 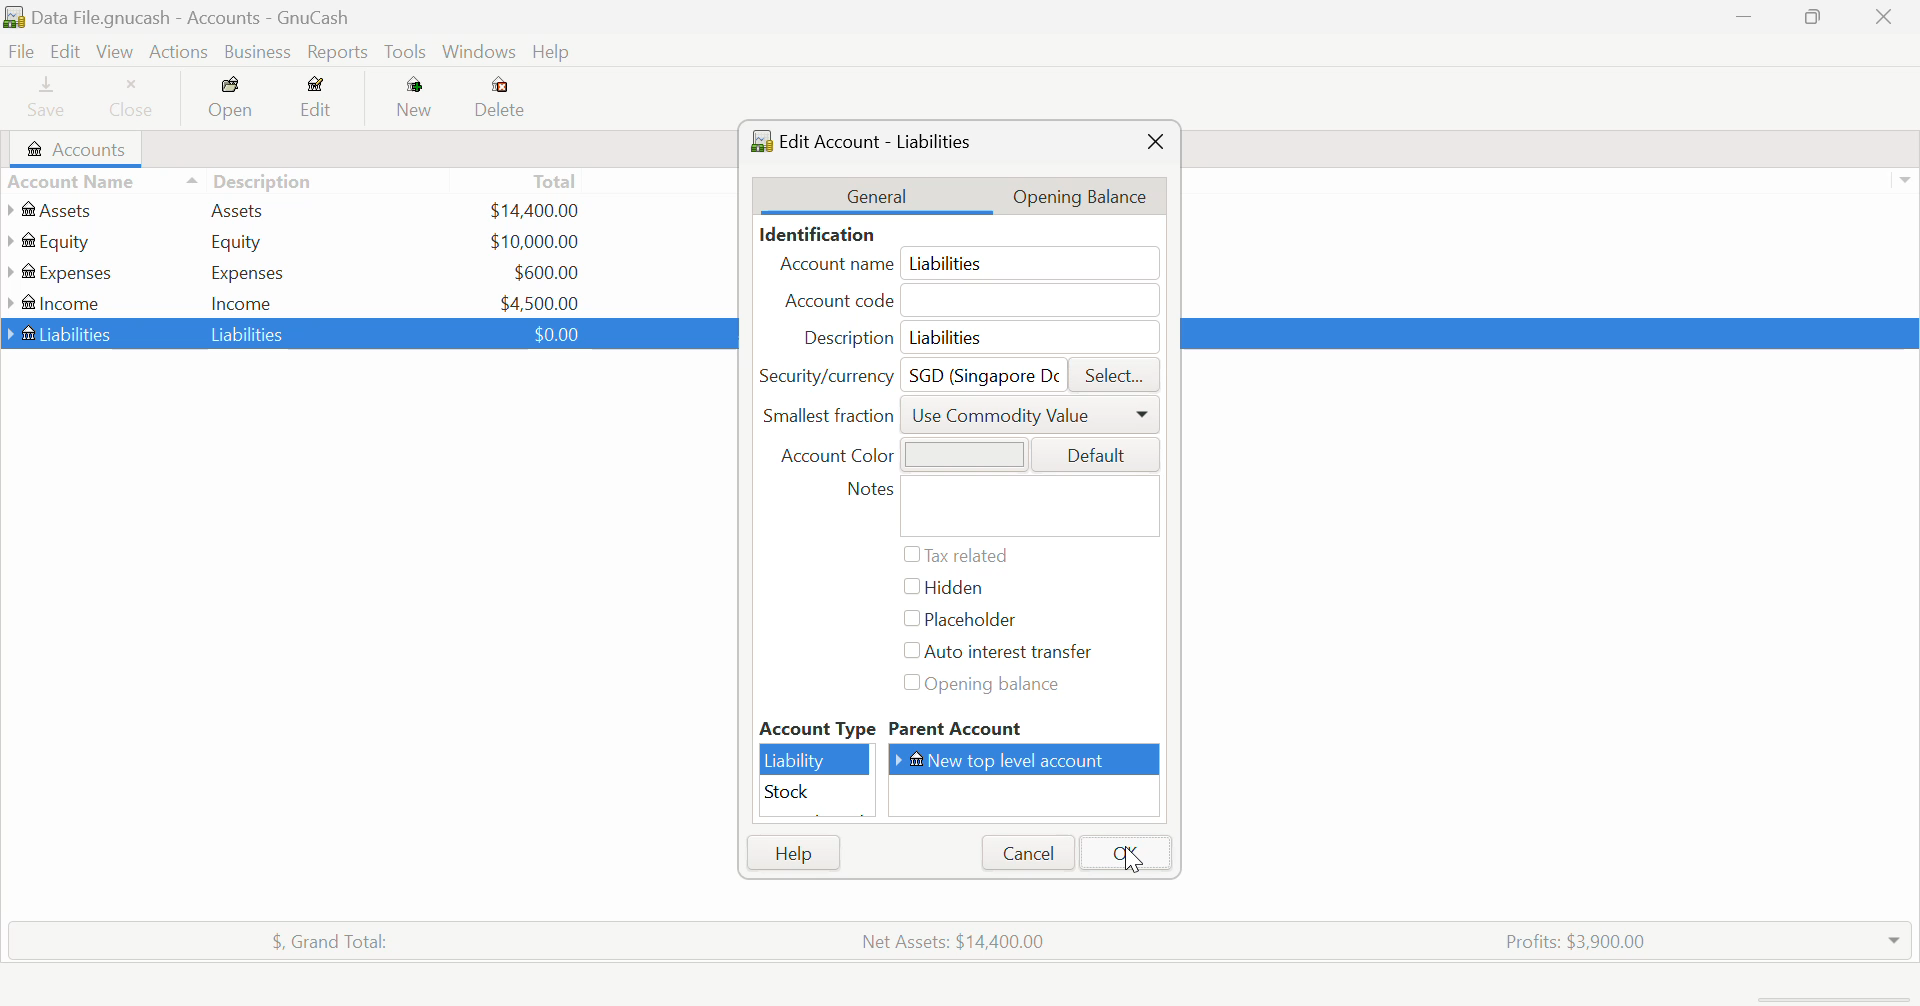 I want to click on Profits, so click(x=1567, y=939).